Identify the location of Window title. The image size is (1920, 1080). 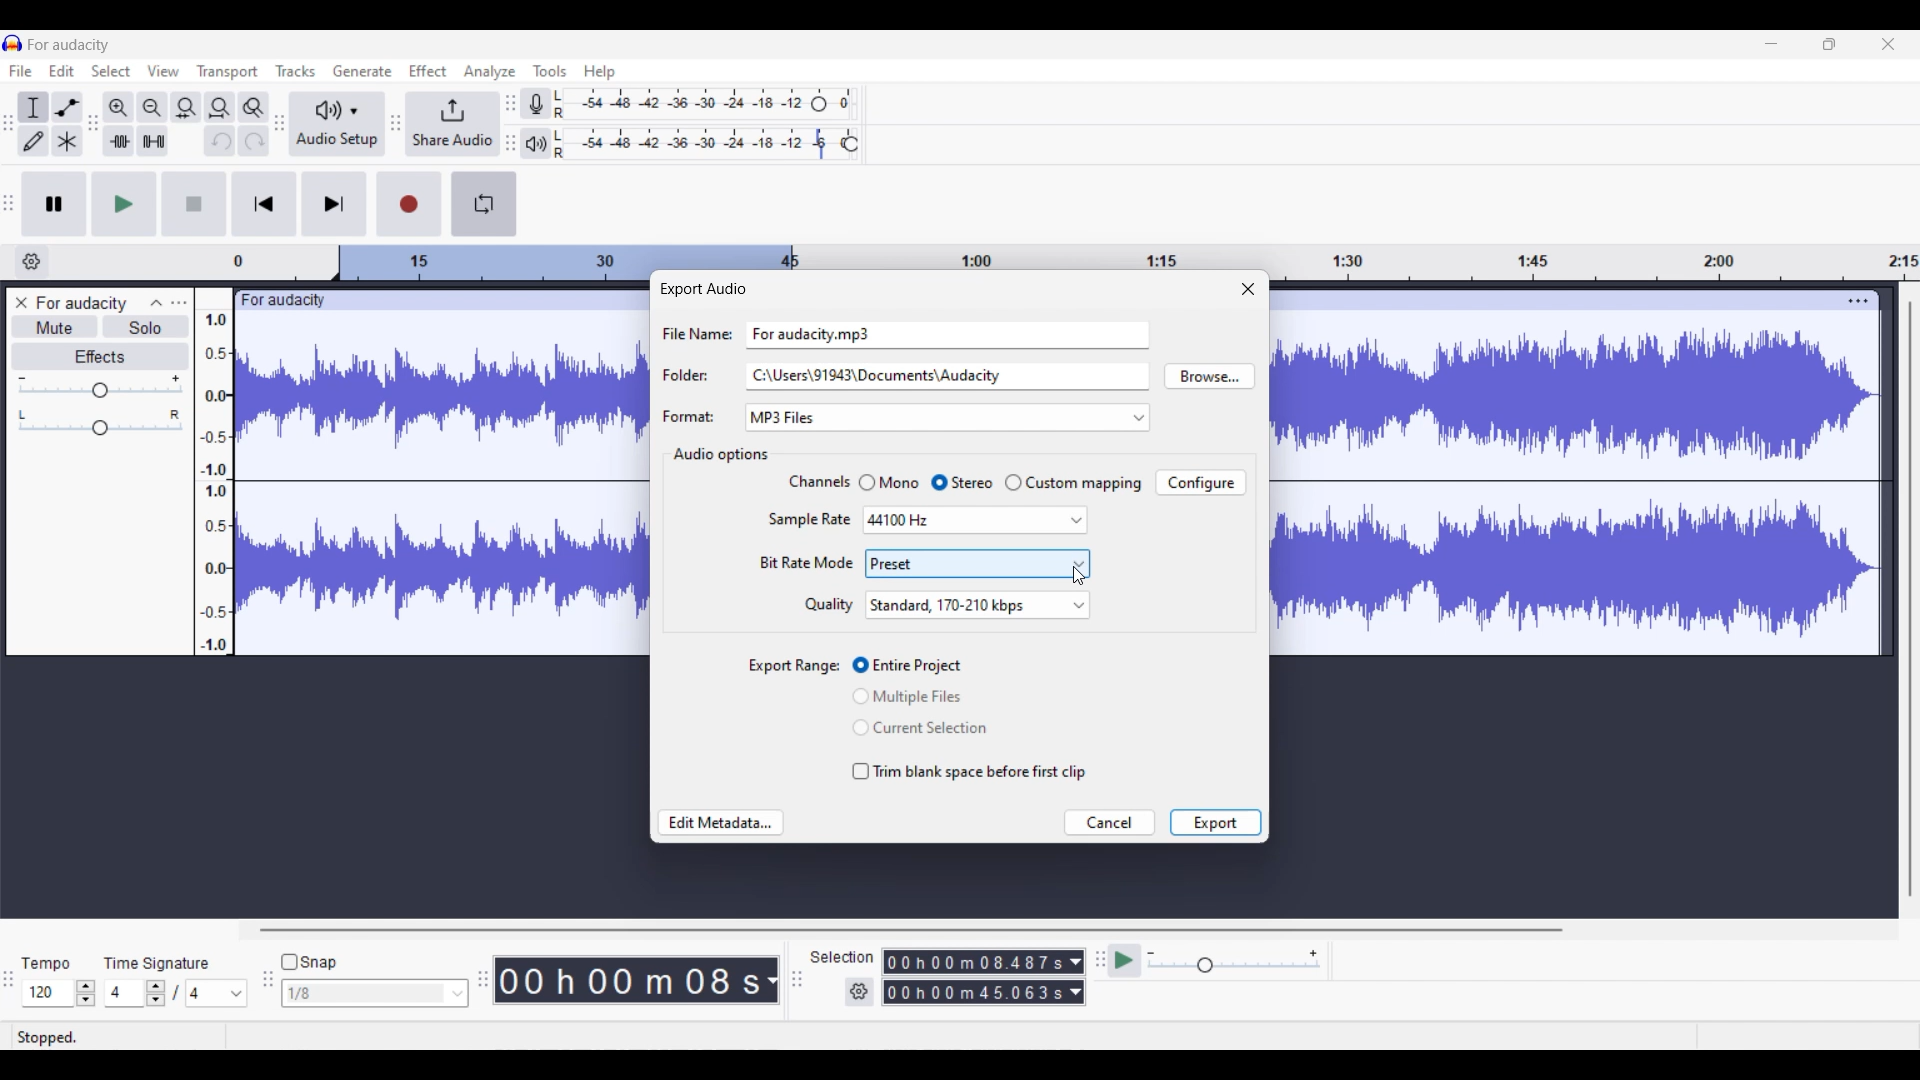
(702, 289).